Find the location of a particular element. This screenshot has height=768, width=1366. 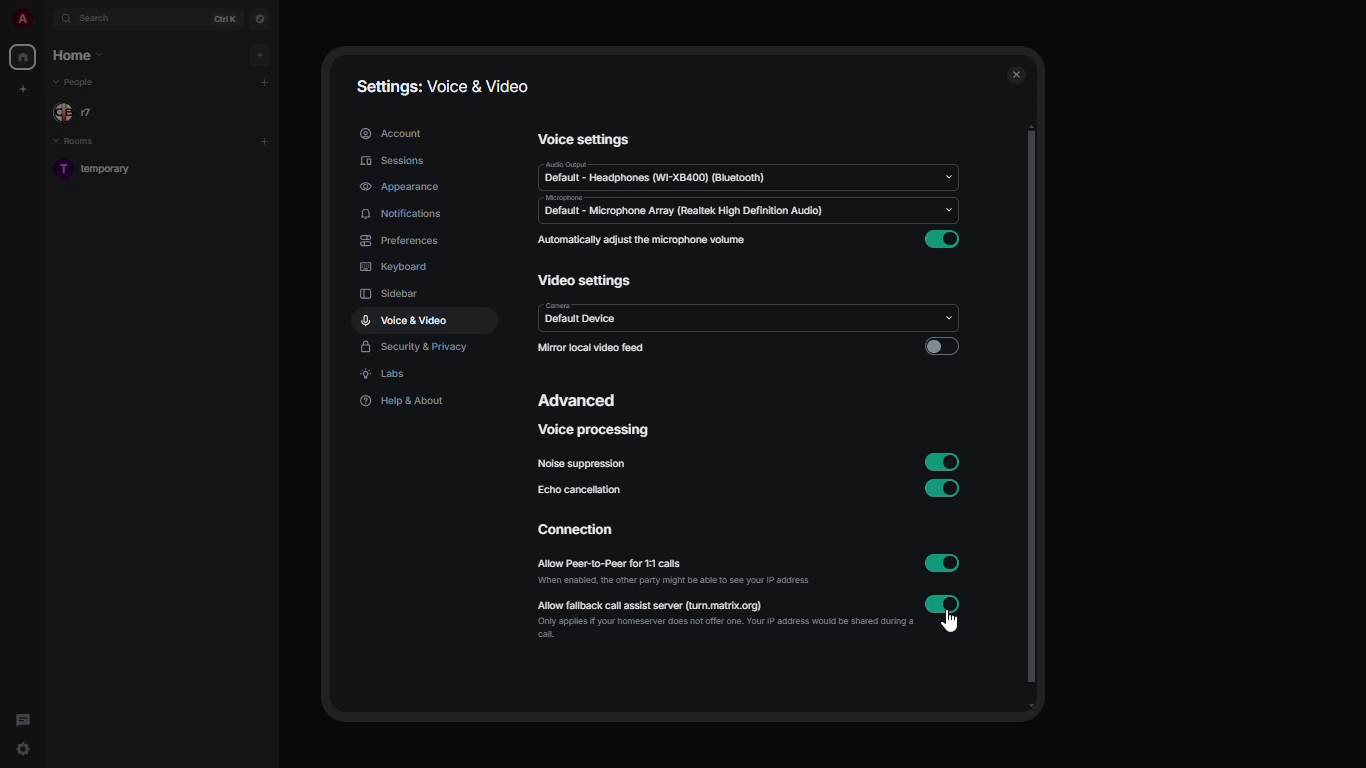

sessions is located at coordinates (393, 161).